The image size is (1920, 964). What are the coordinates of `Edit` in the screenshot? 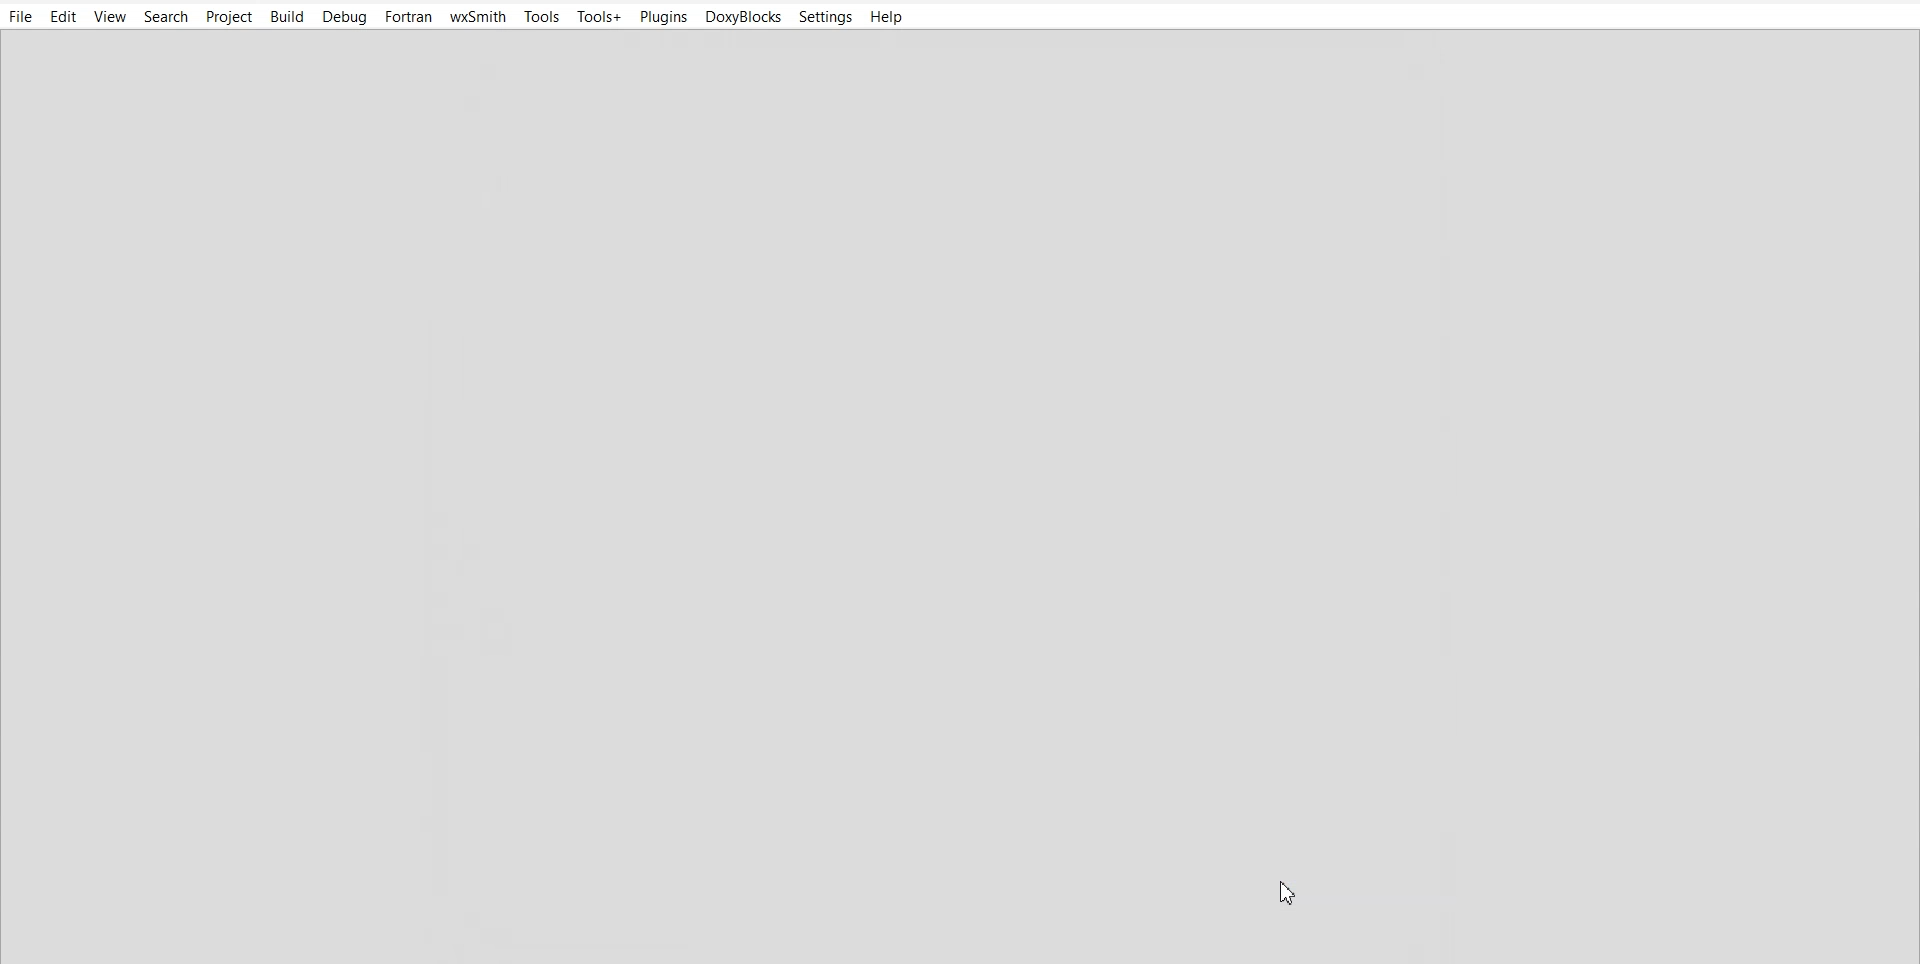 It's located at (63, 17).